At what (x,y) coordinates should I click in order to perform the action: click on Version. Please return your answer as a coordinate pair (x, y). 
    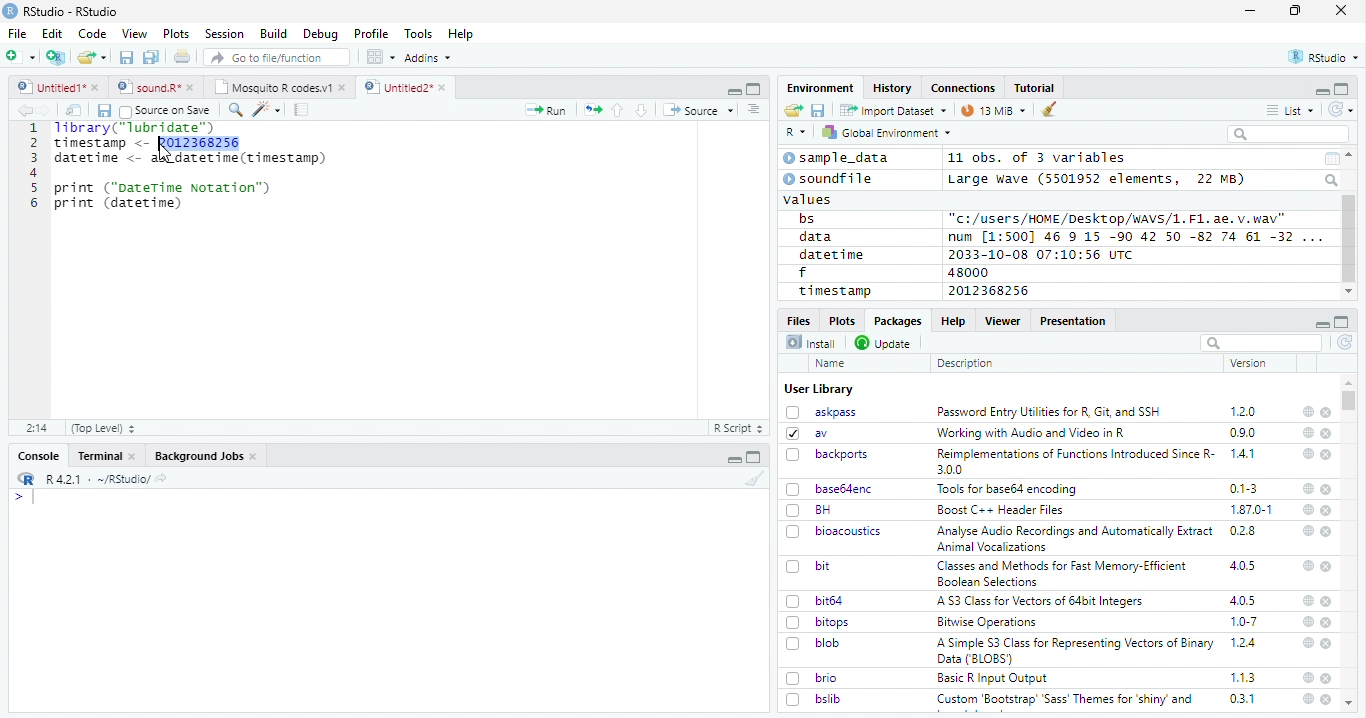
    Looking at the image, I should click on (1252, 363).